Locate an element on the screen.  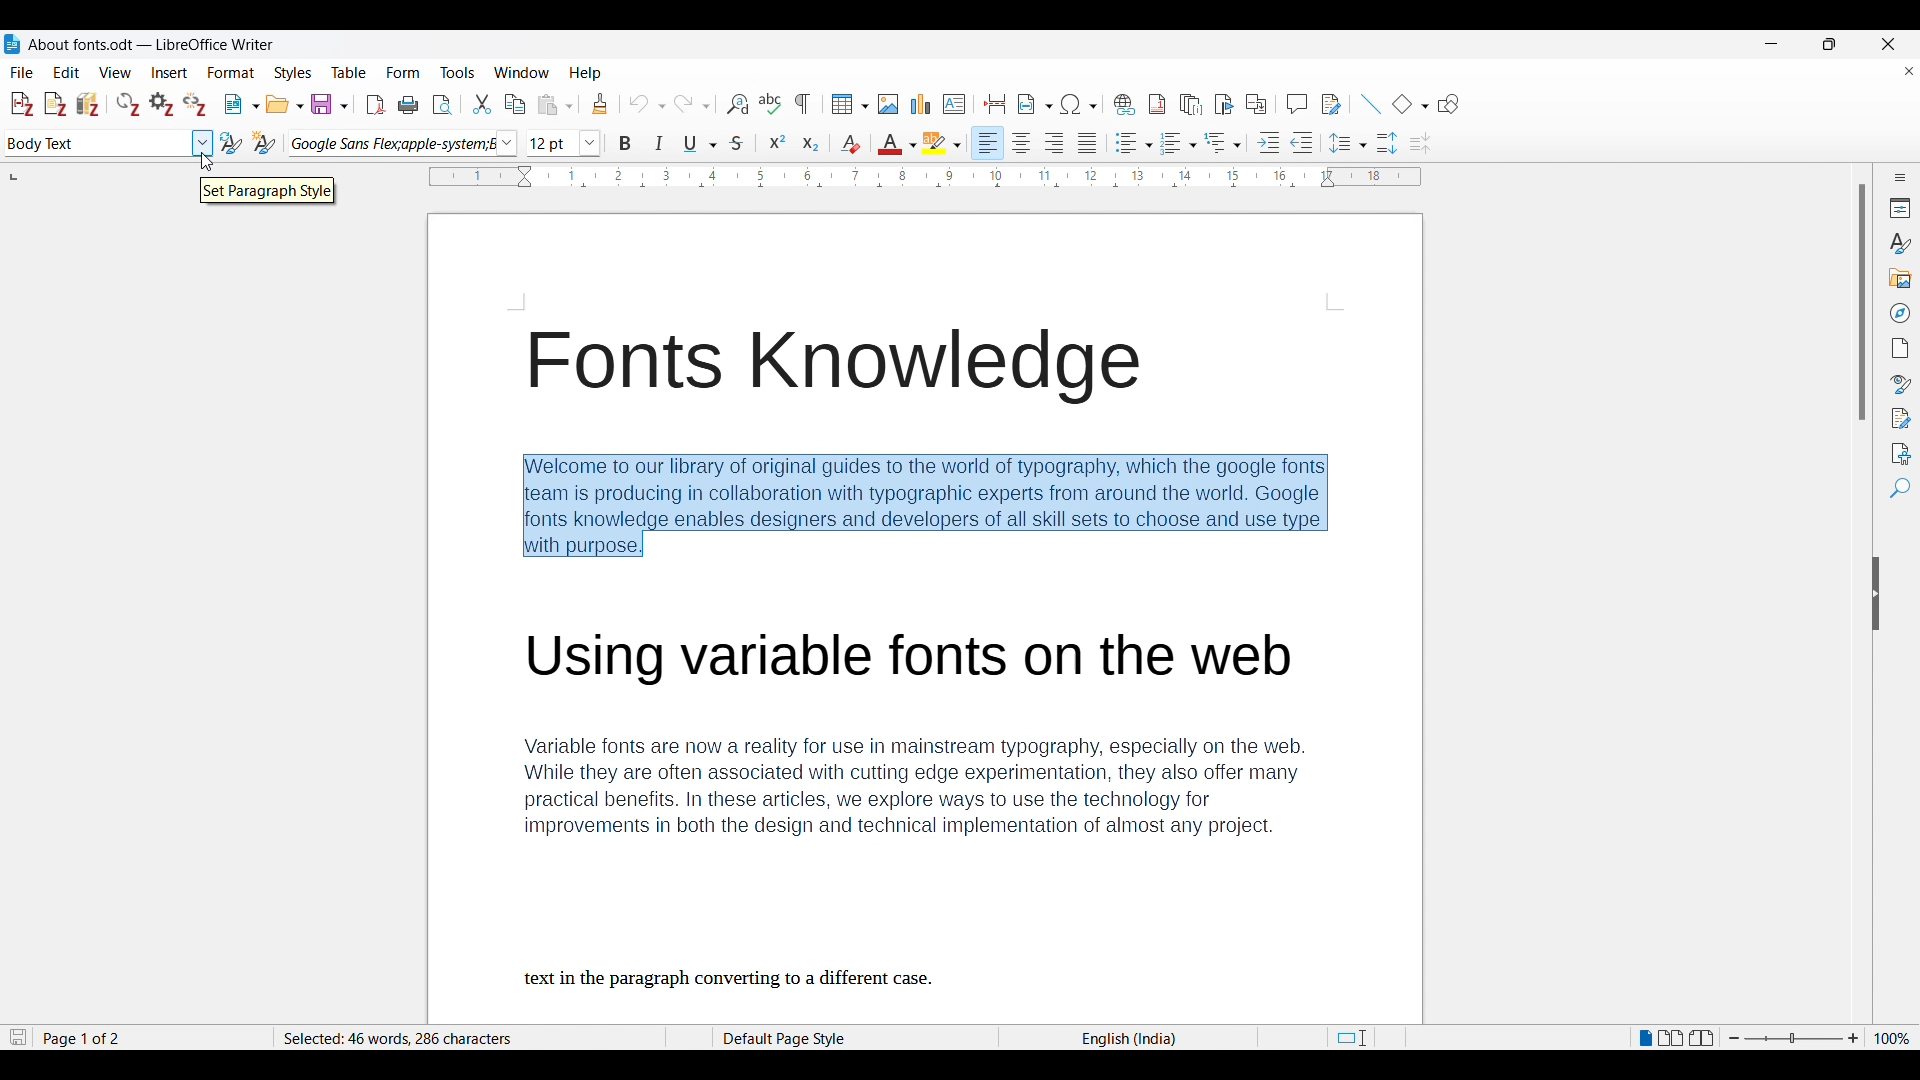
Insert footnote is located at coordinates (1157, 104).